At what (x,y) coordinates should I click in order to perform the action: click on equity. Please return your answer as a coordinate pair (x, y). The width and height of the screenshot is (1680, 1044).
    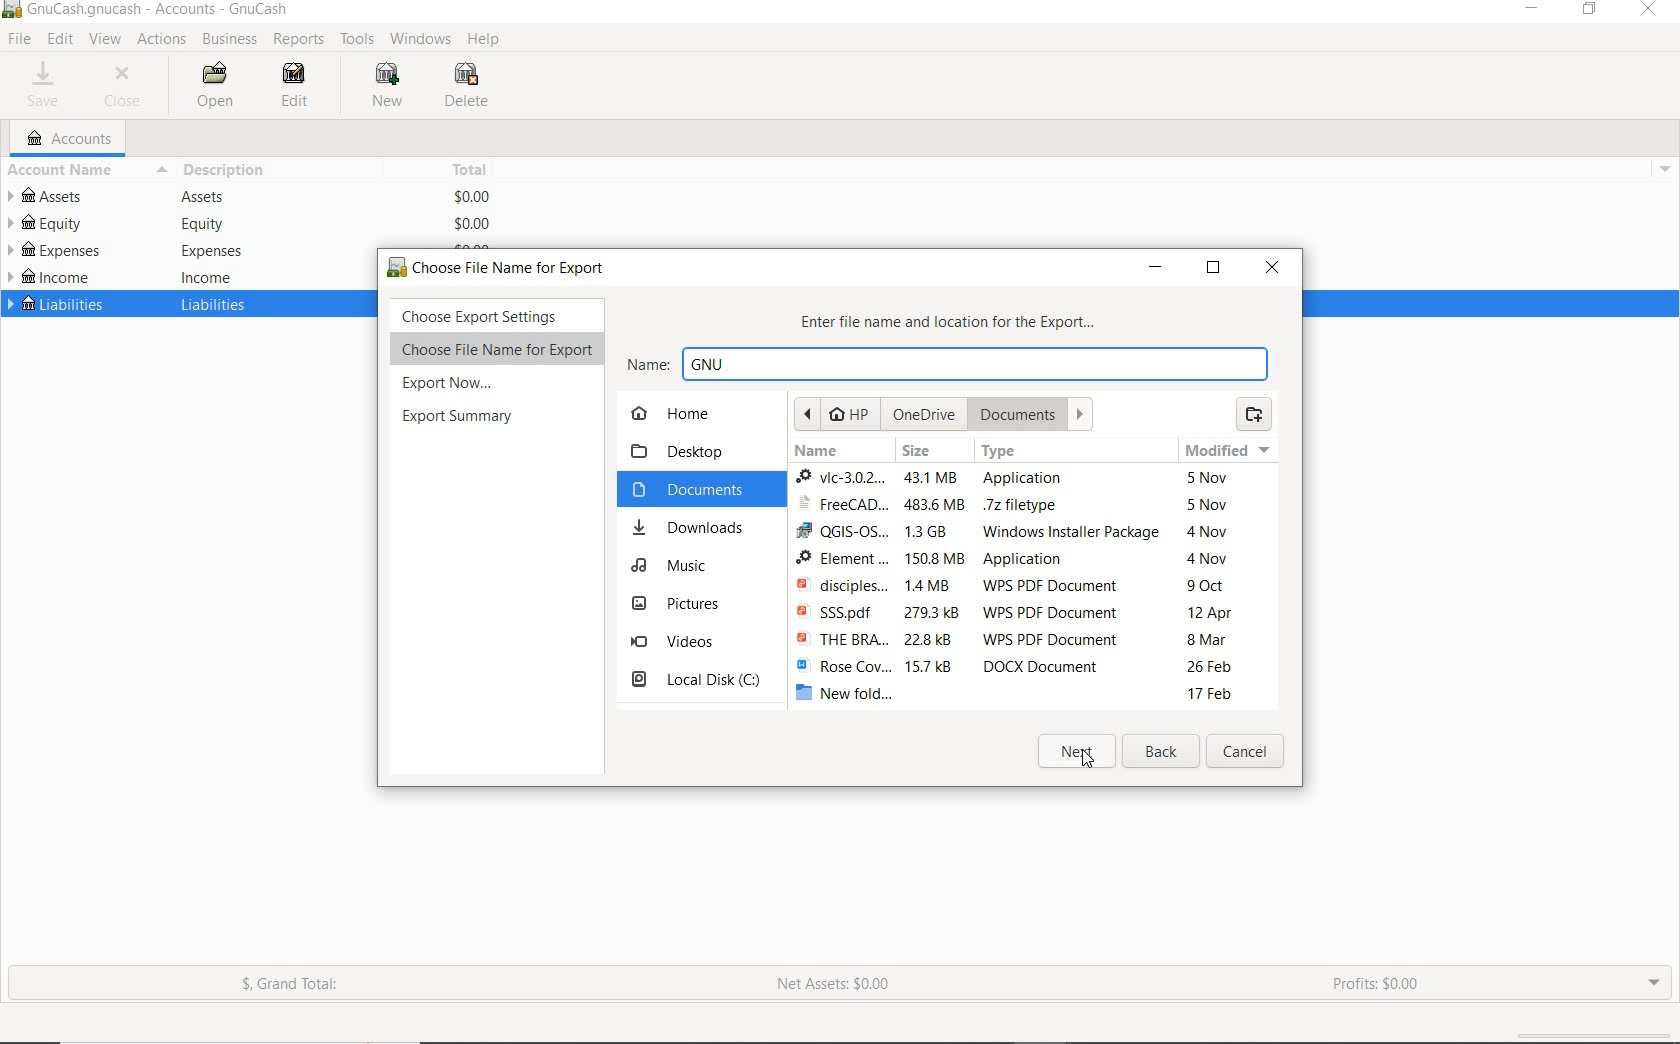
    Looking at the image, I should click on (198, 225).